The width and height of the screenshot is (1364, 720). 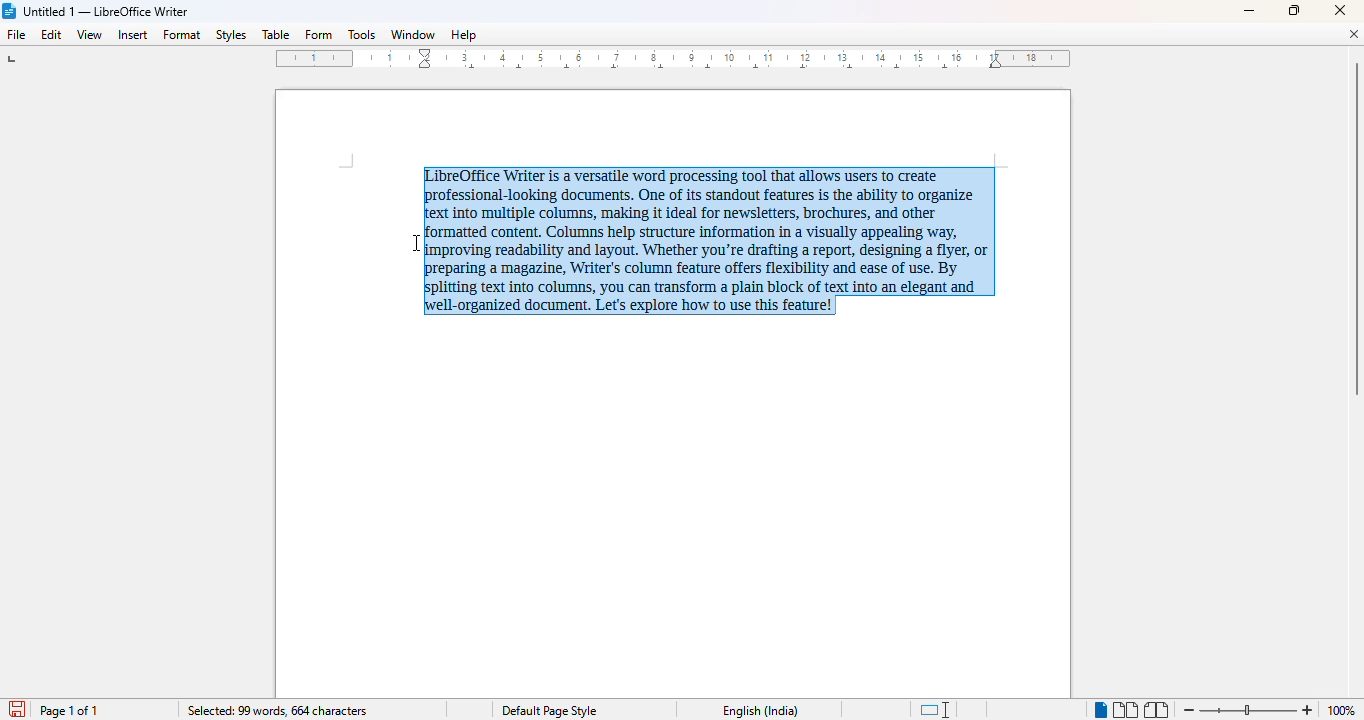 I want to click on view, so click(x=90, y=33).